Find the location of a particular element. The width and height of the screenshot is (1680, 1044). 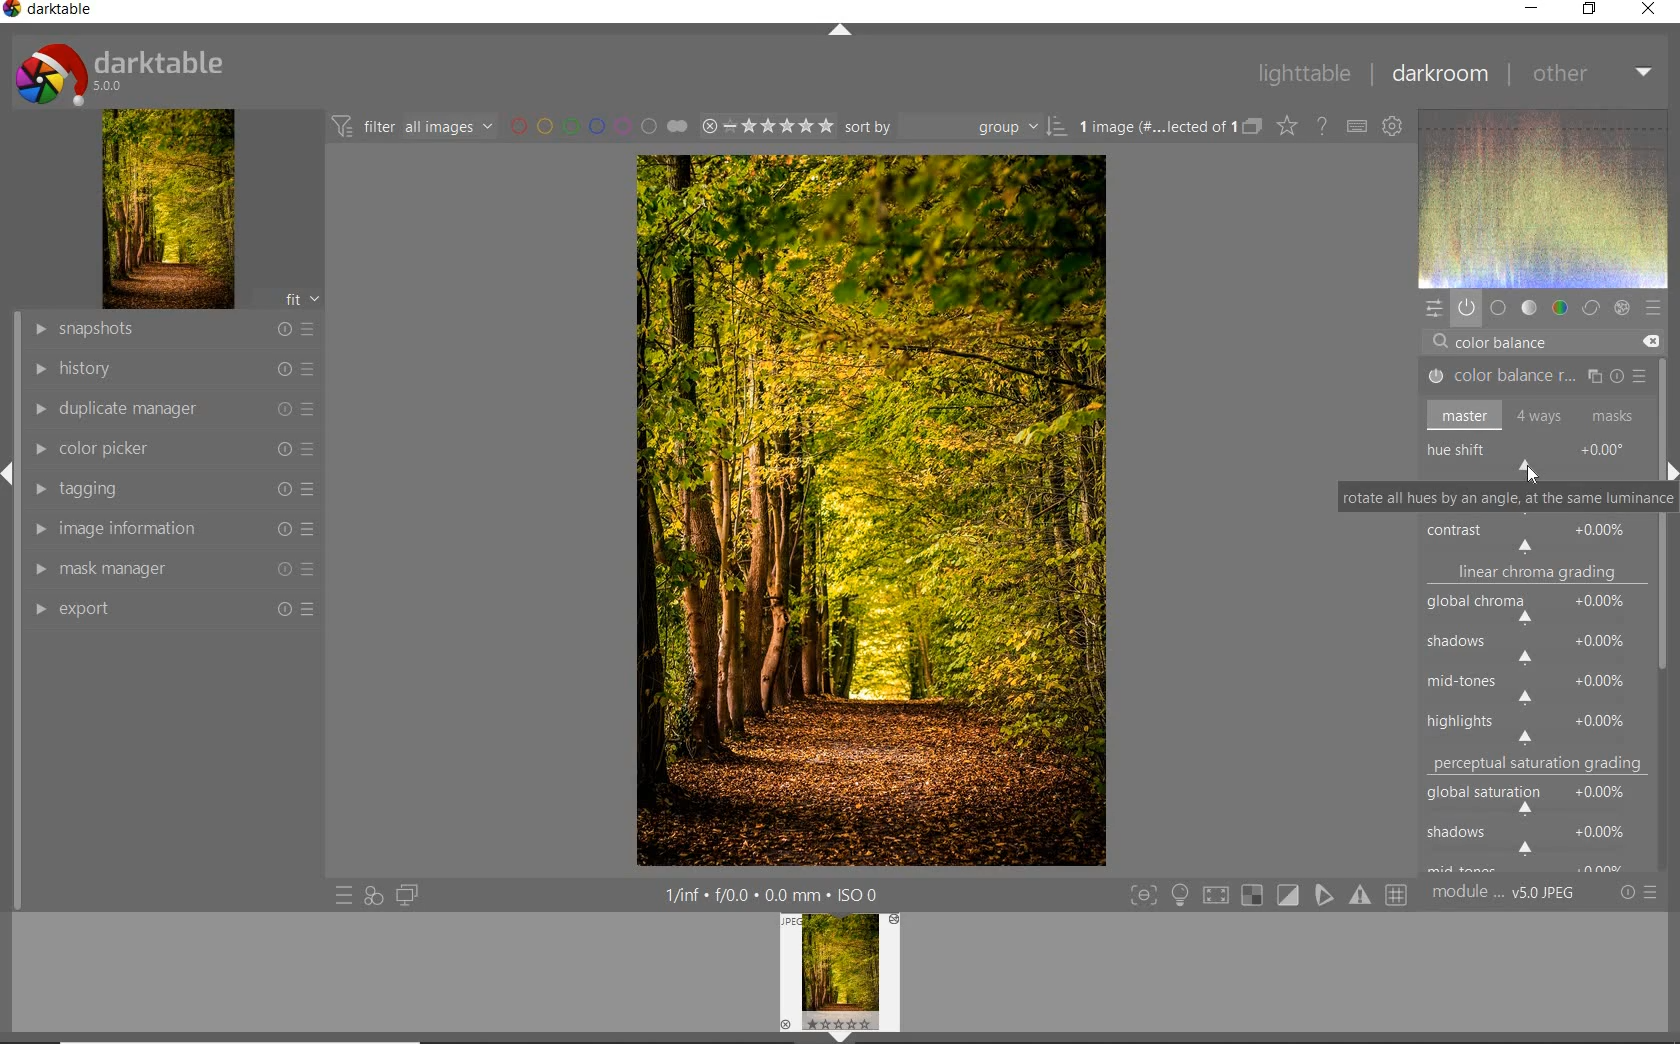

system logo or name is located at coordinates (127, 72).